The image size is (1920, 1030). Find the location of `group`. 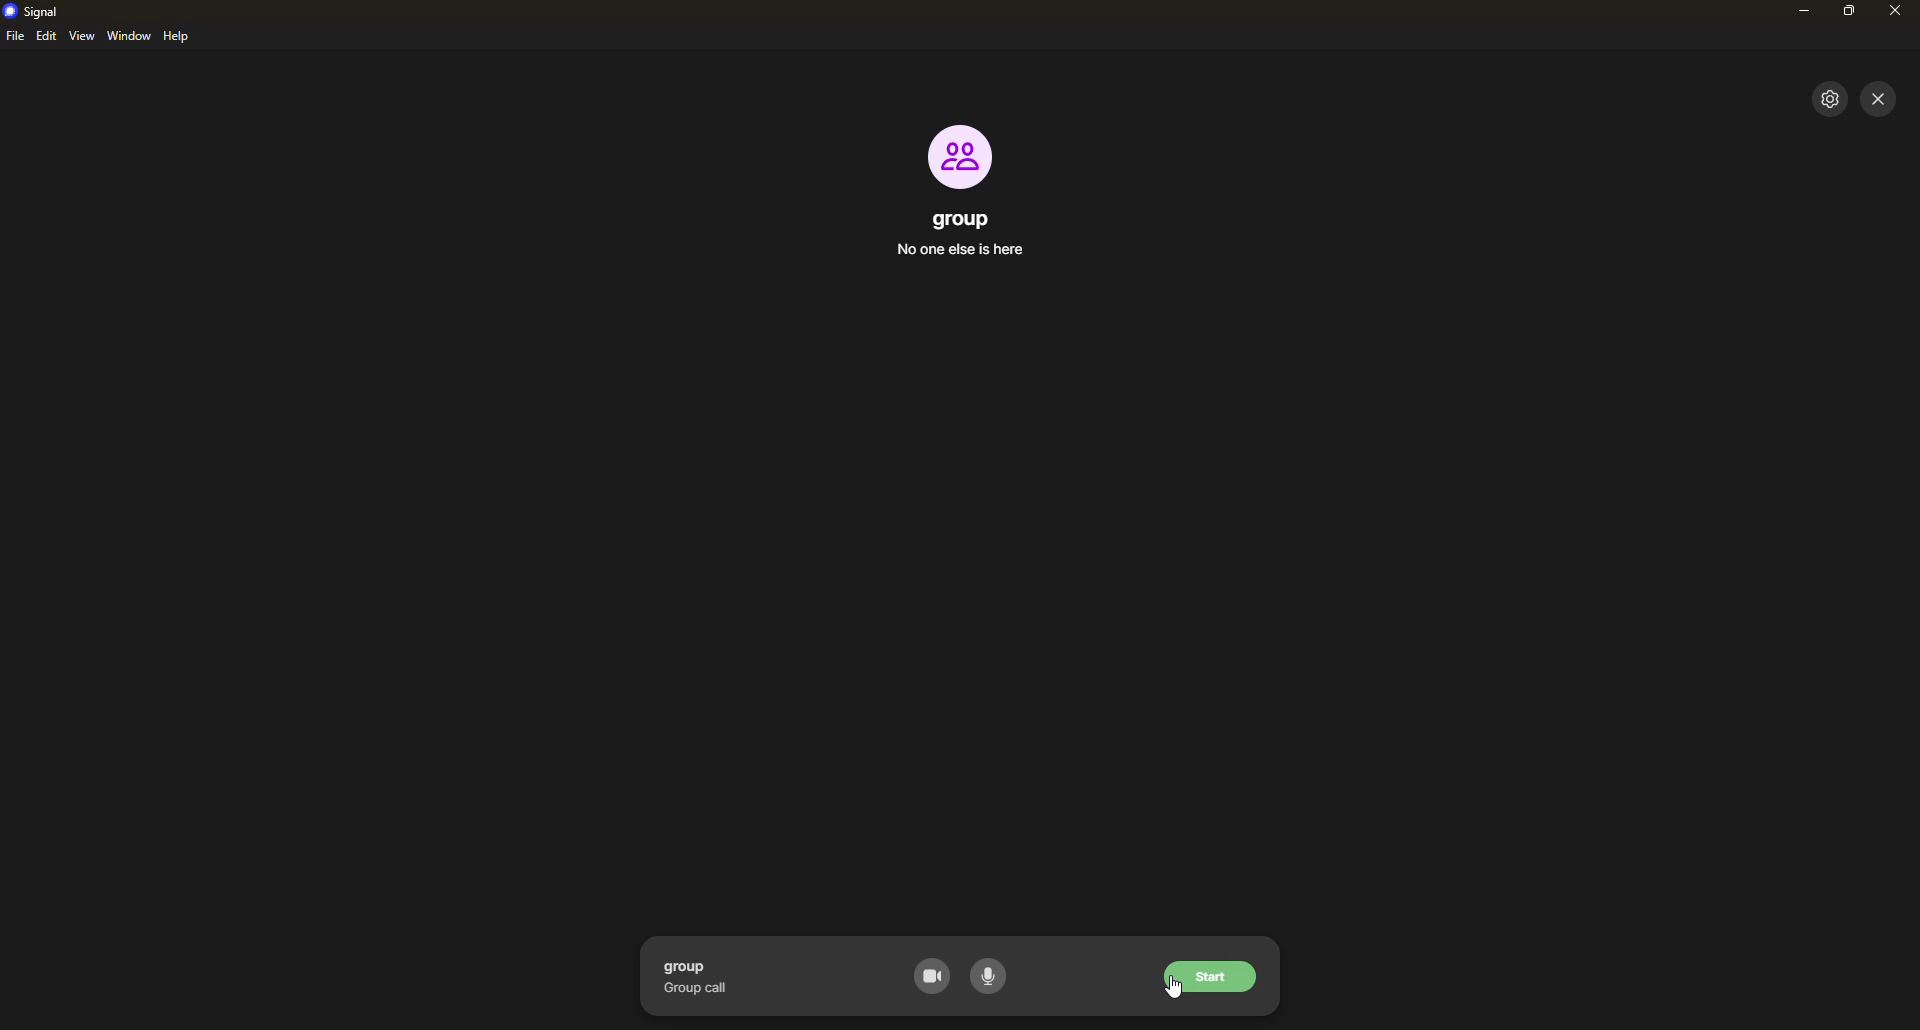

group is located at coordinates (961, 238).